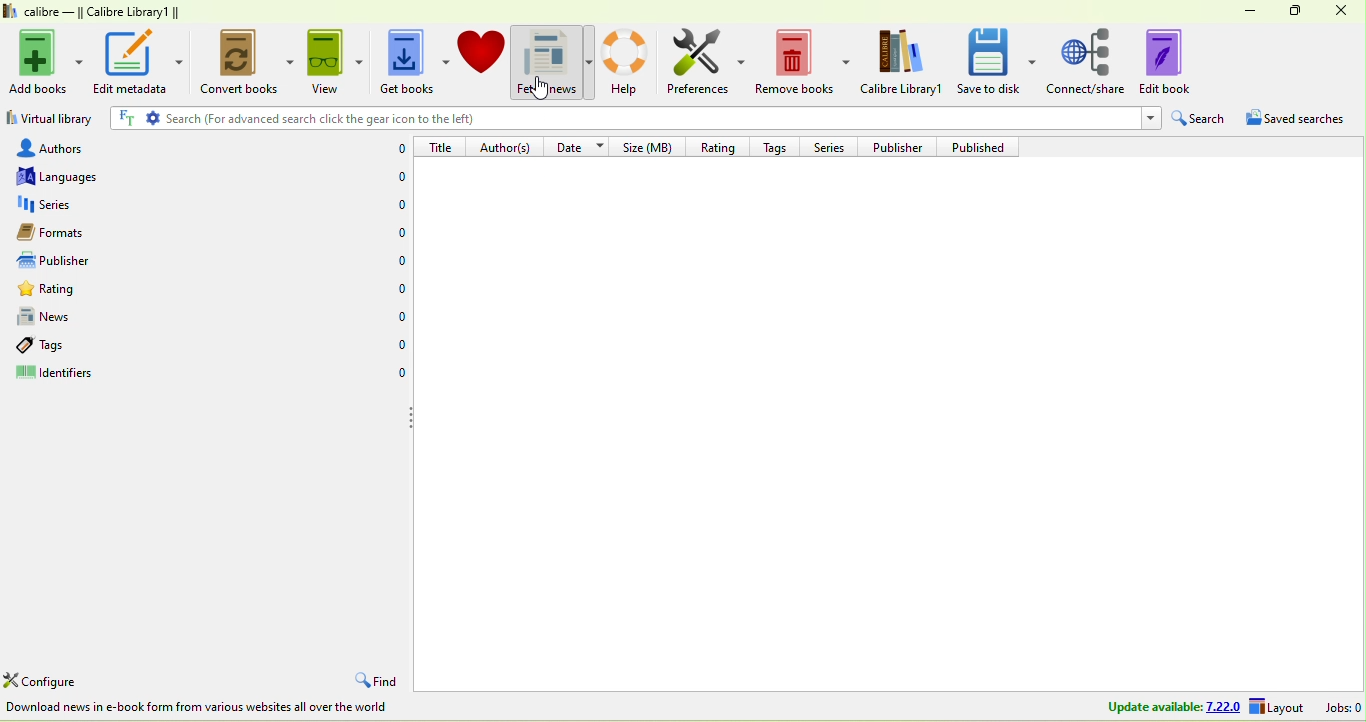 This screenshot has height=722, width=1366. What do you see at coordinates (181, 61) in the screenshot?
I see `edit metadata options` at bounding box center [181, 61].